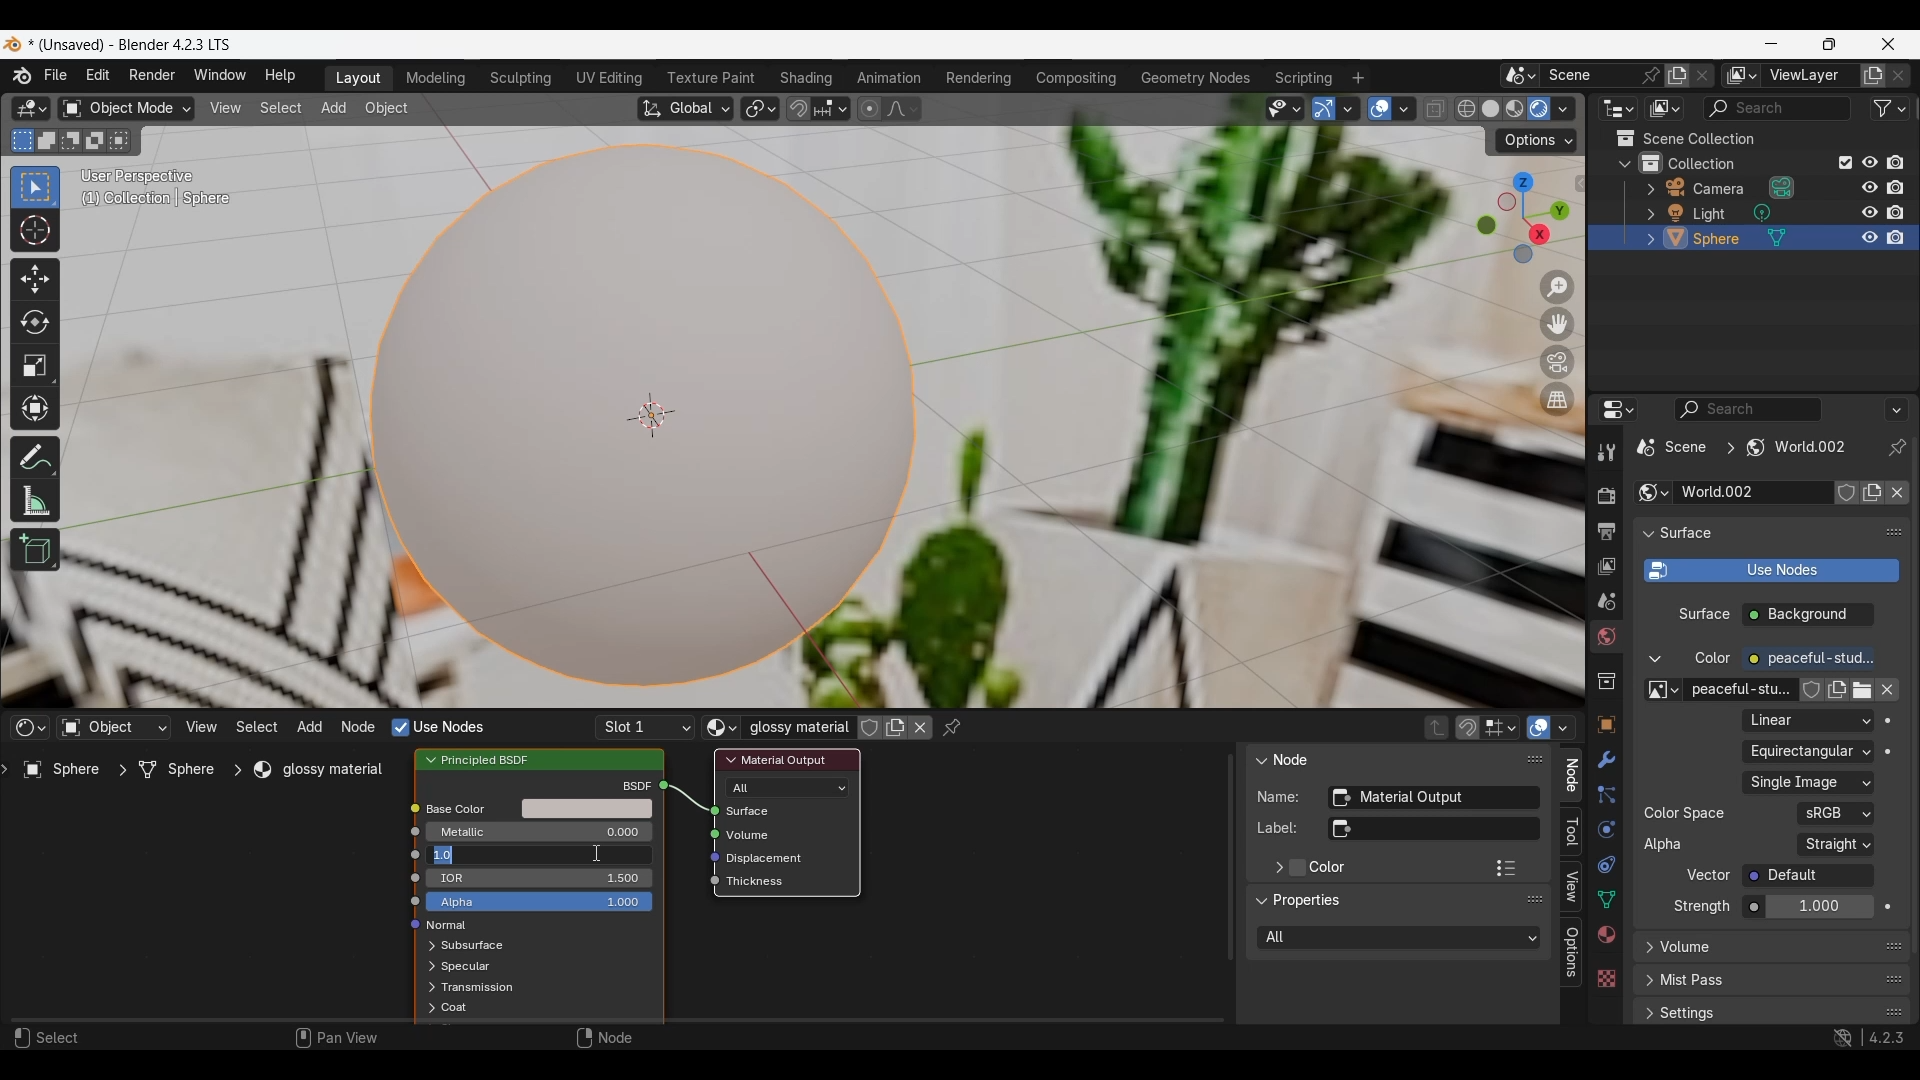 This screenshot has height=1080, width=1920. What do you see at coordinates (895, 727) in the screenshot?
I see `Add new material` at bounding box center [895, 727].